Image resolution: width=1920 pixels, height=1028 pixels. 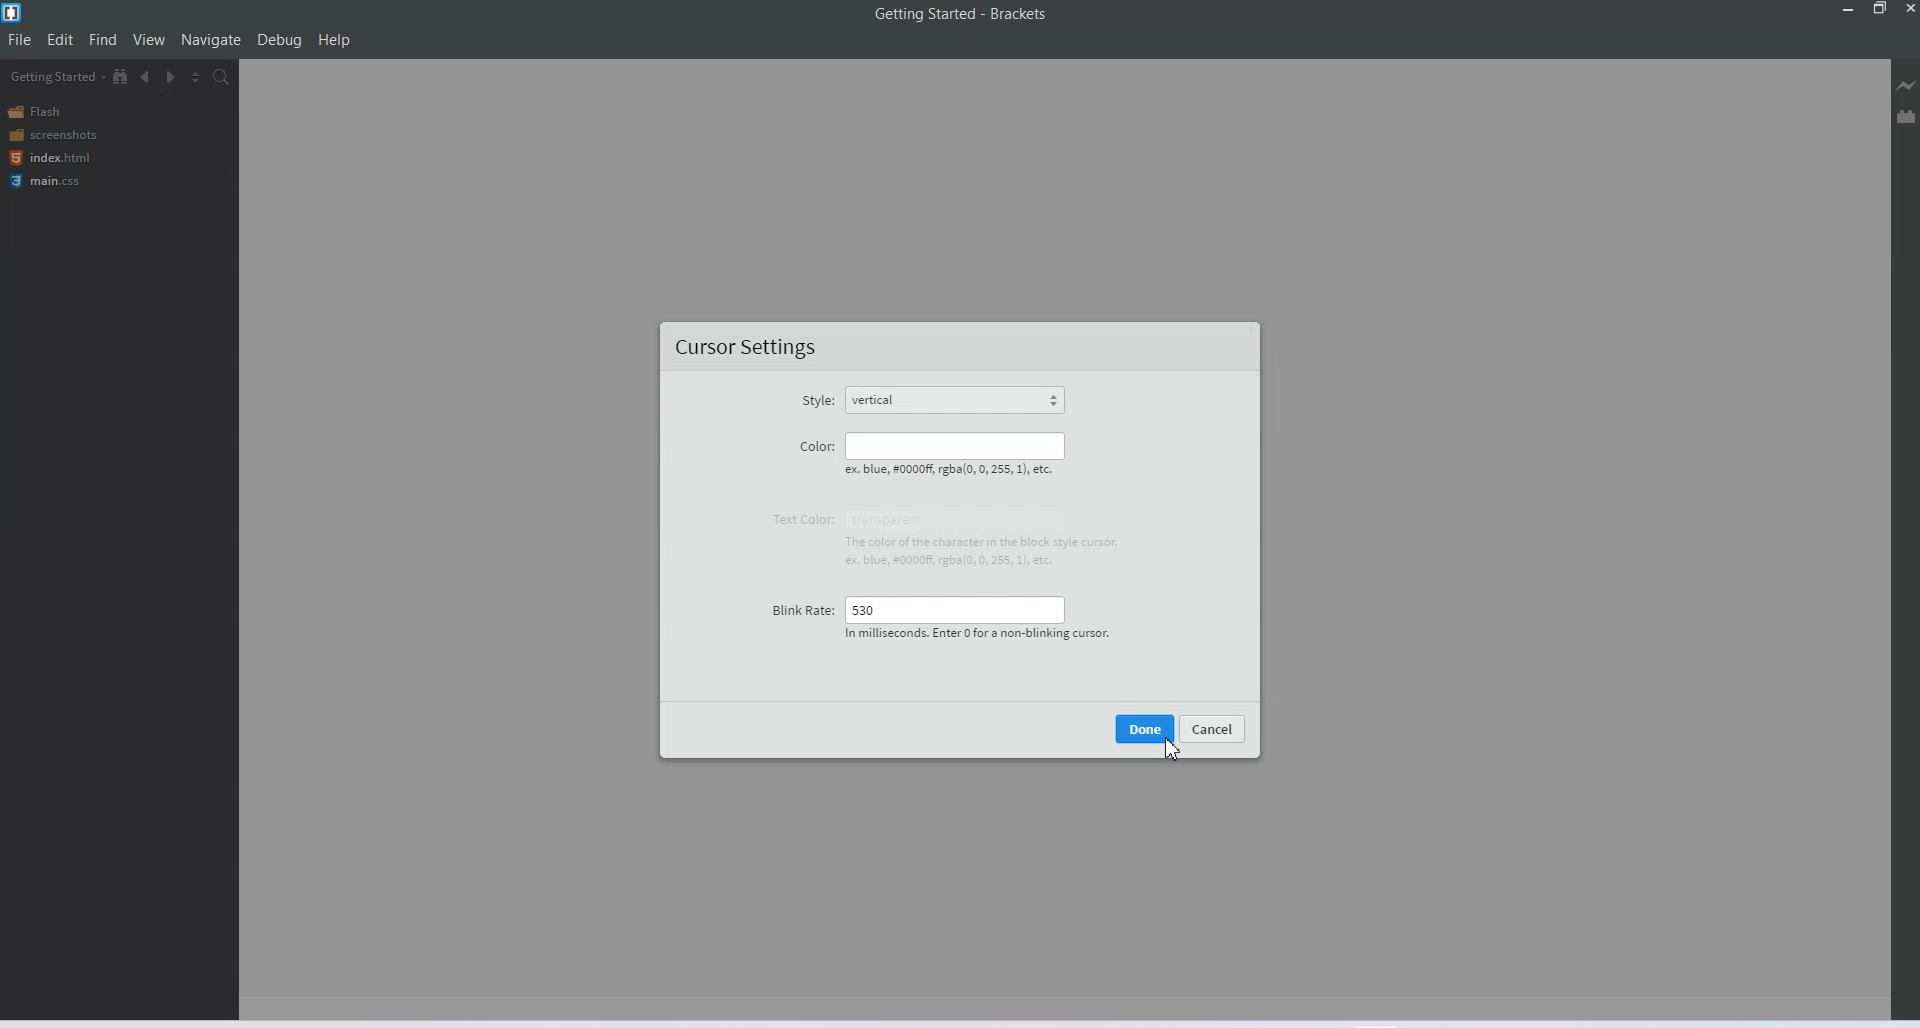 I want to click on File, so click(x=19, y=39).